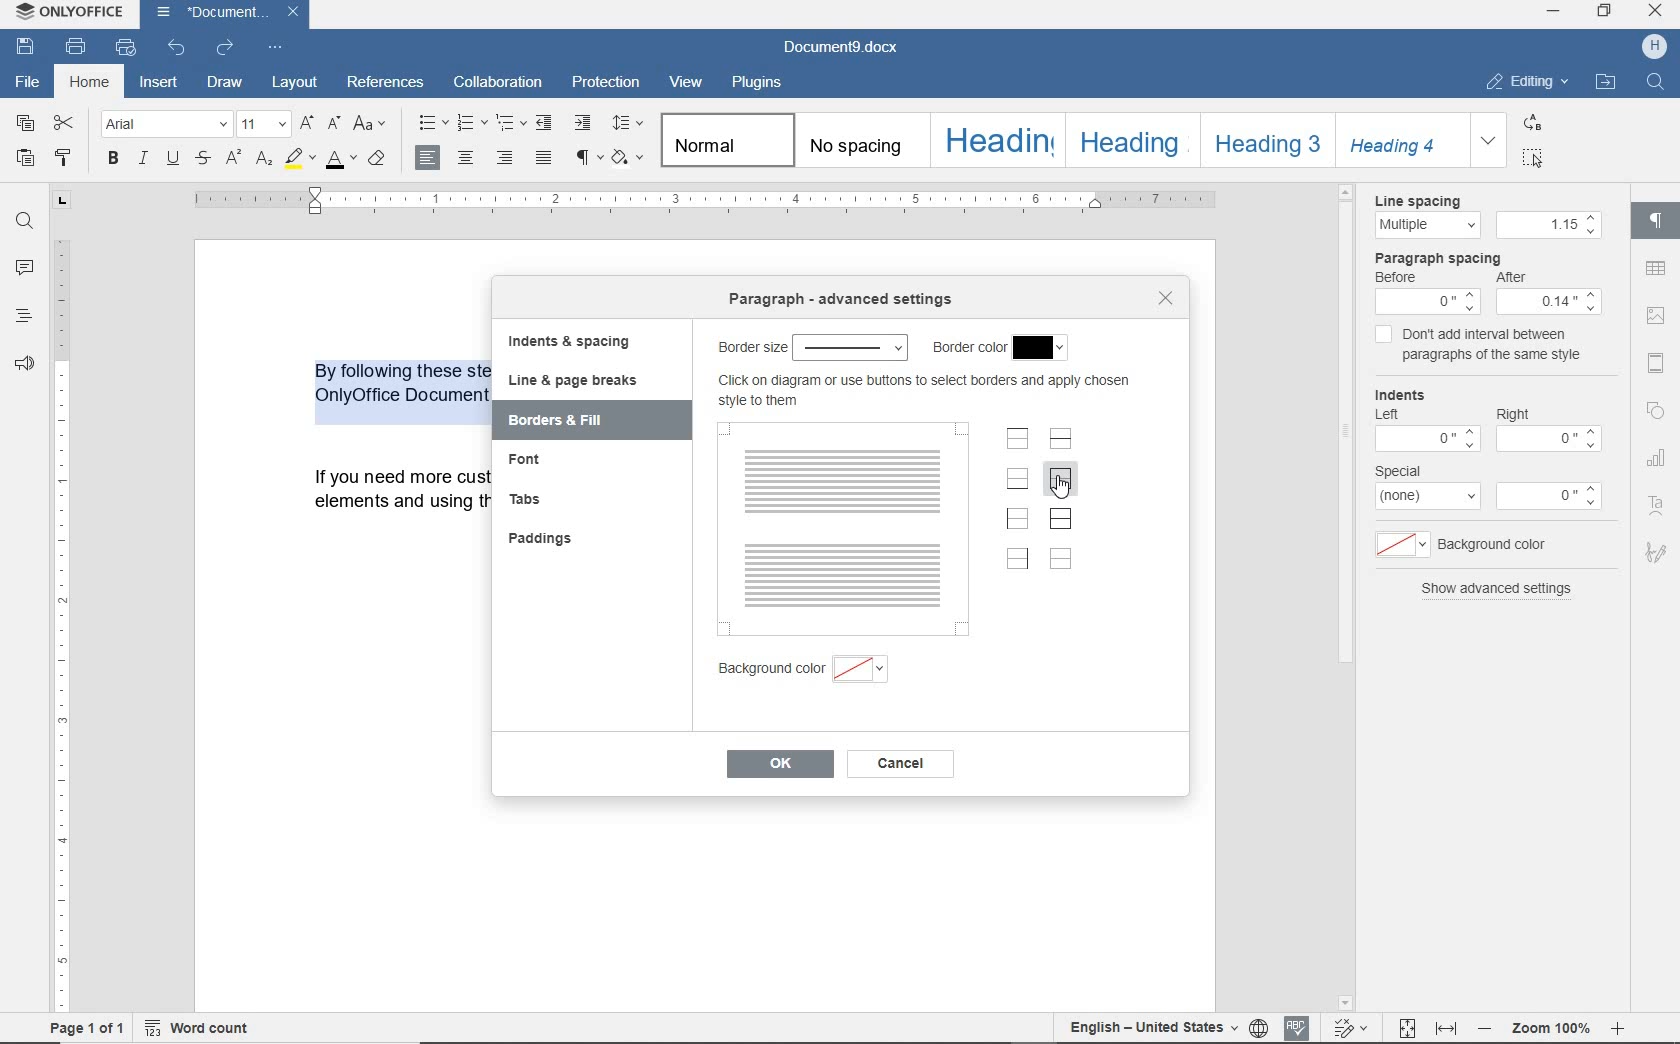  What do you see at coordinates (569, 342) in the screenshot?
I see `indents & spacing` at bounding box center [569, 342].